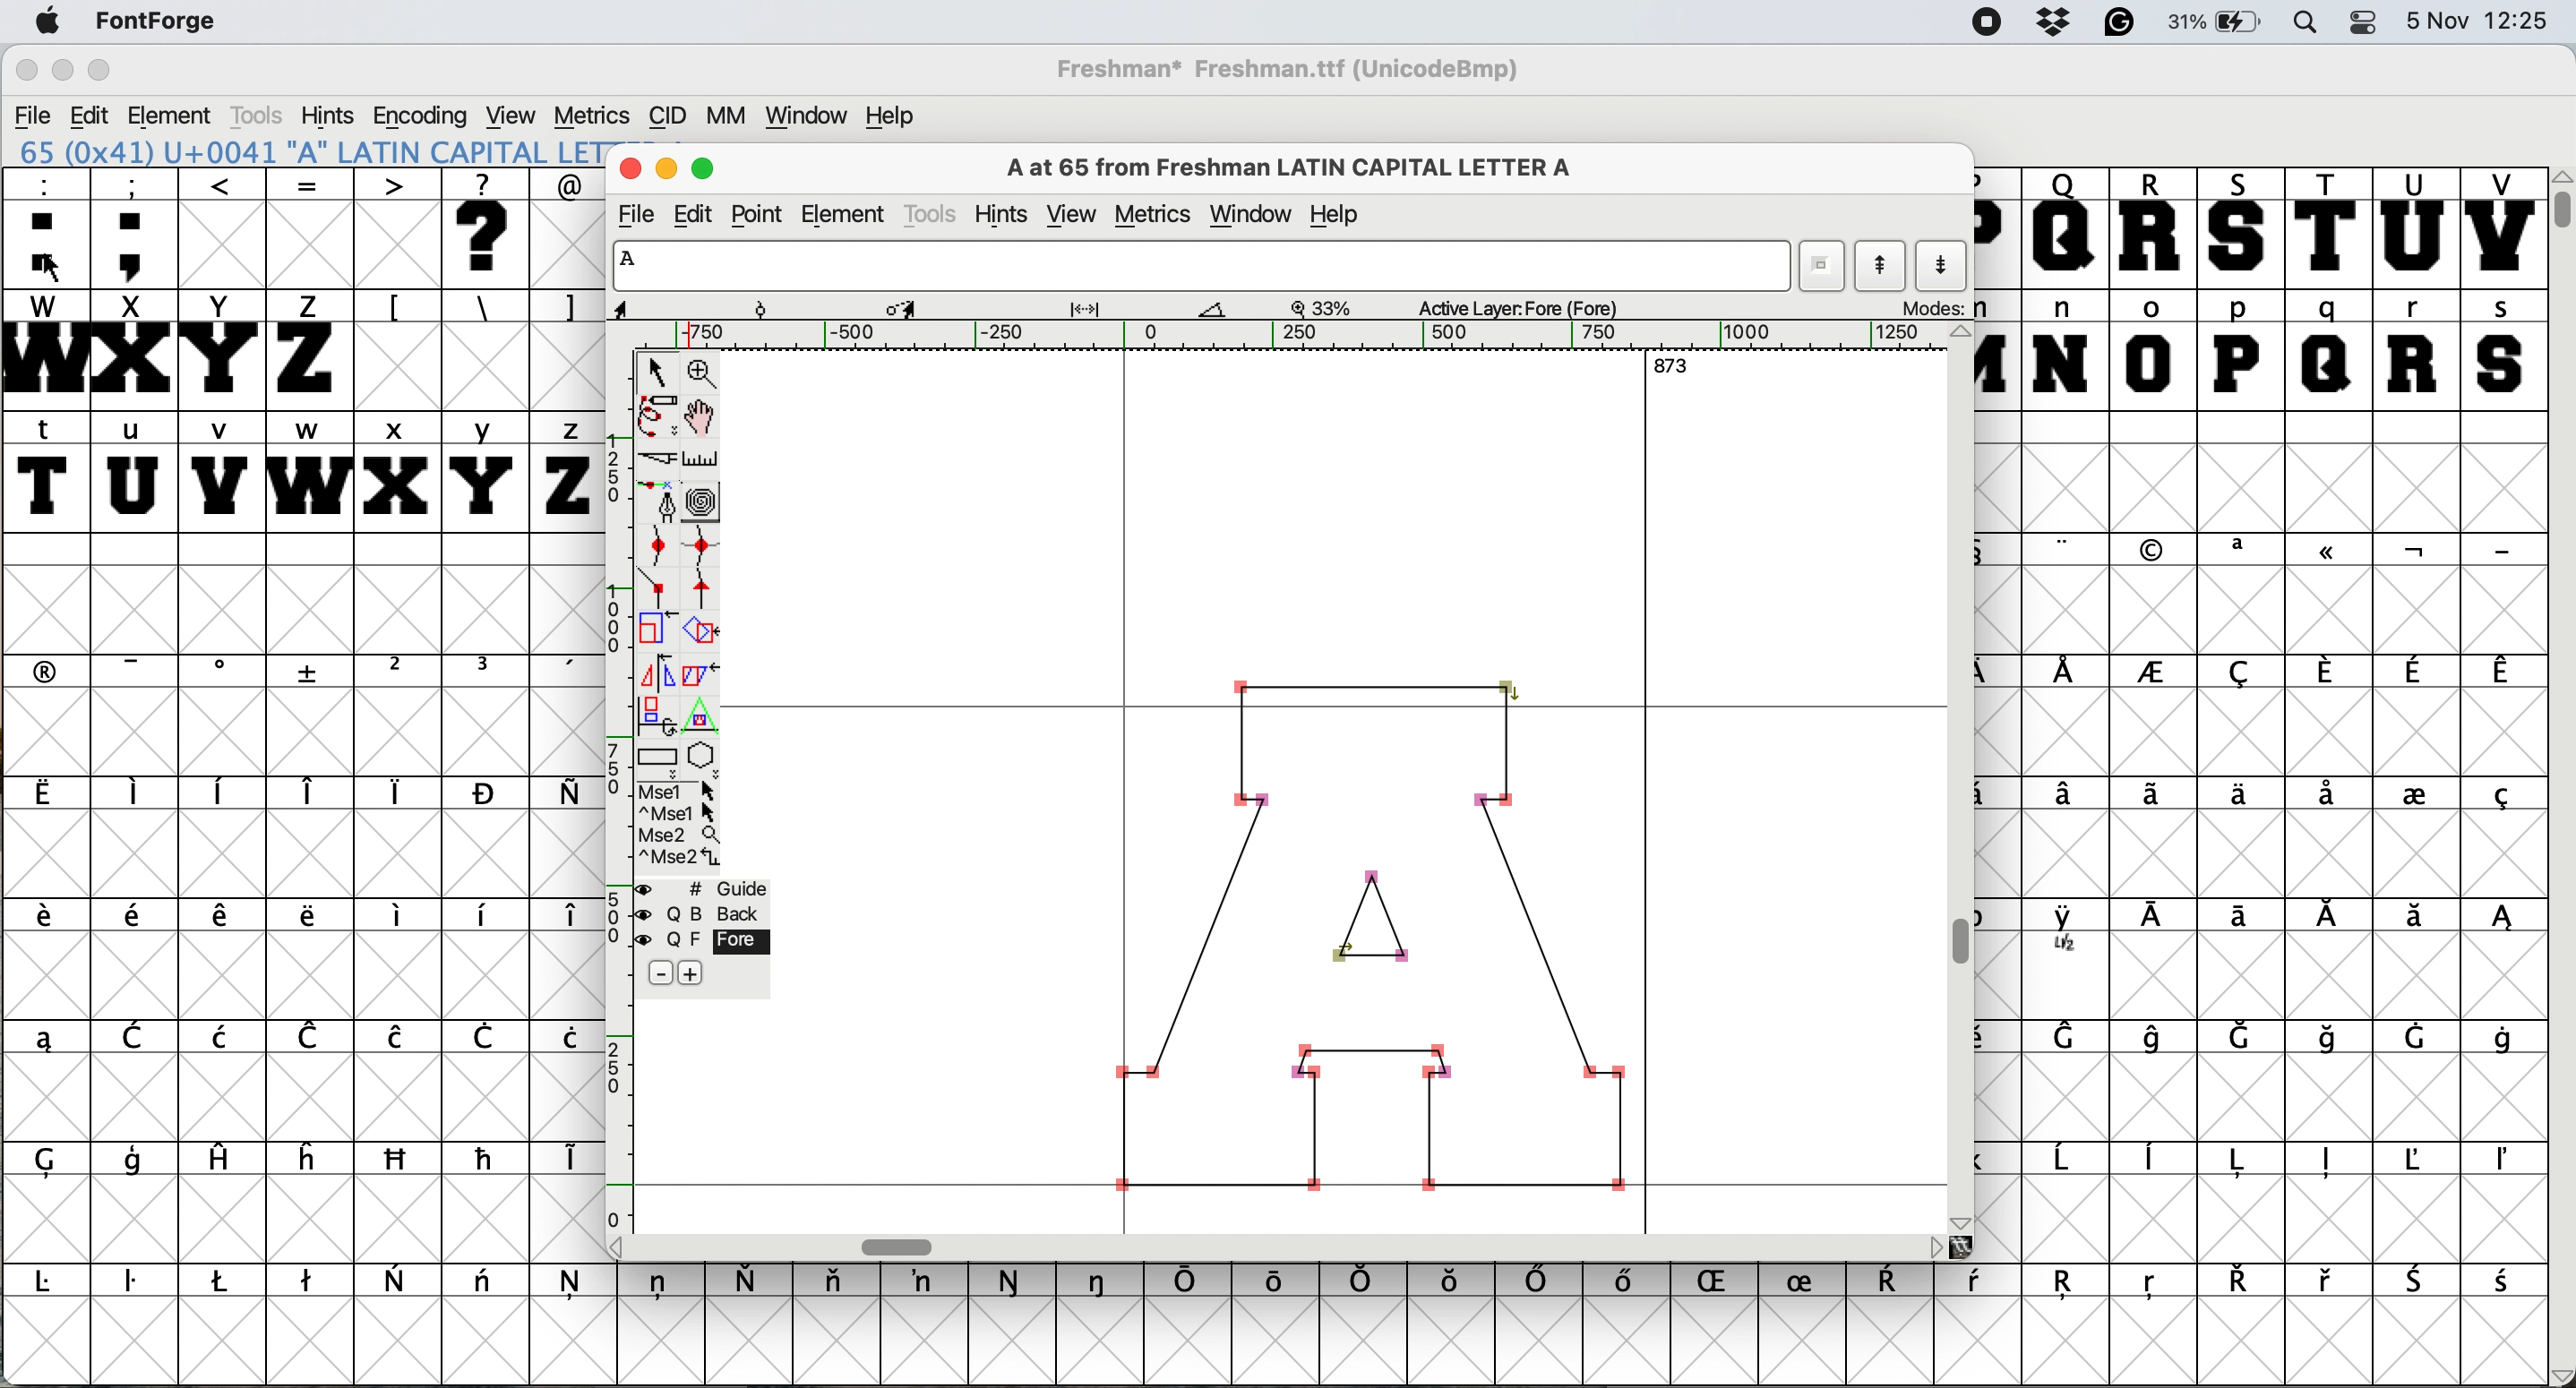  I want to click on symbol, so click(2071, 1040).